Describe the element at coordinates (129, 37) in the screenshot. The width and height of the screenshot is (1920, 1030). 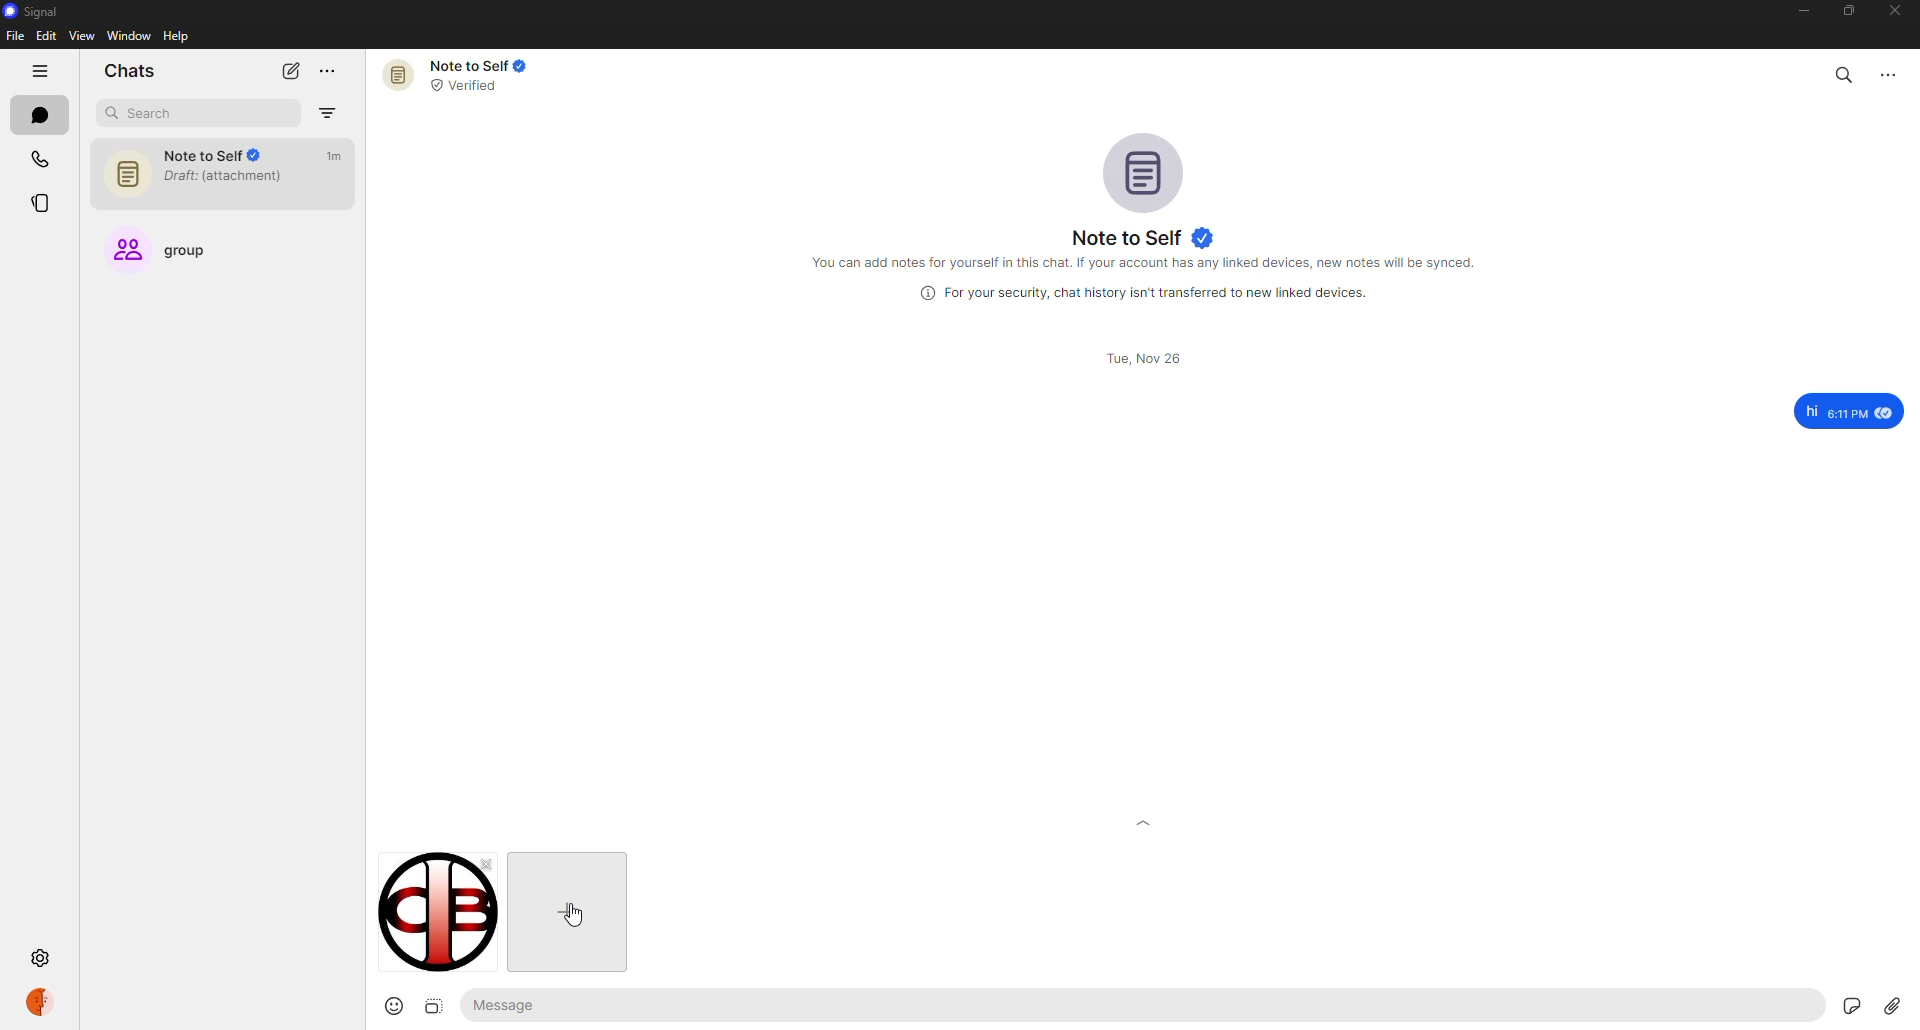
I see `window` at that location.